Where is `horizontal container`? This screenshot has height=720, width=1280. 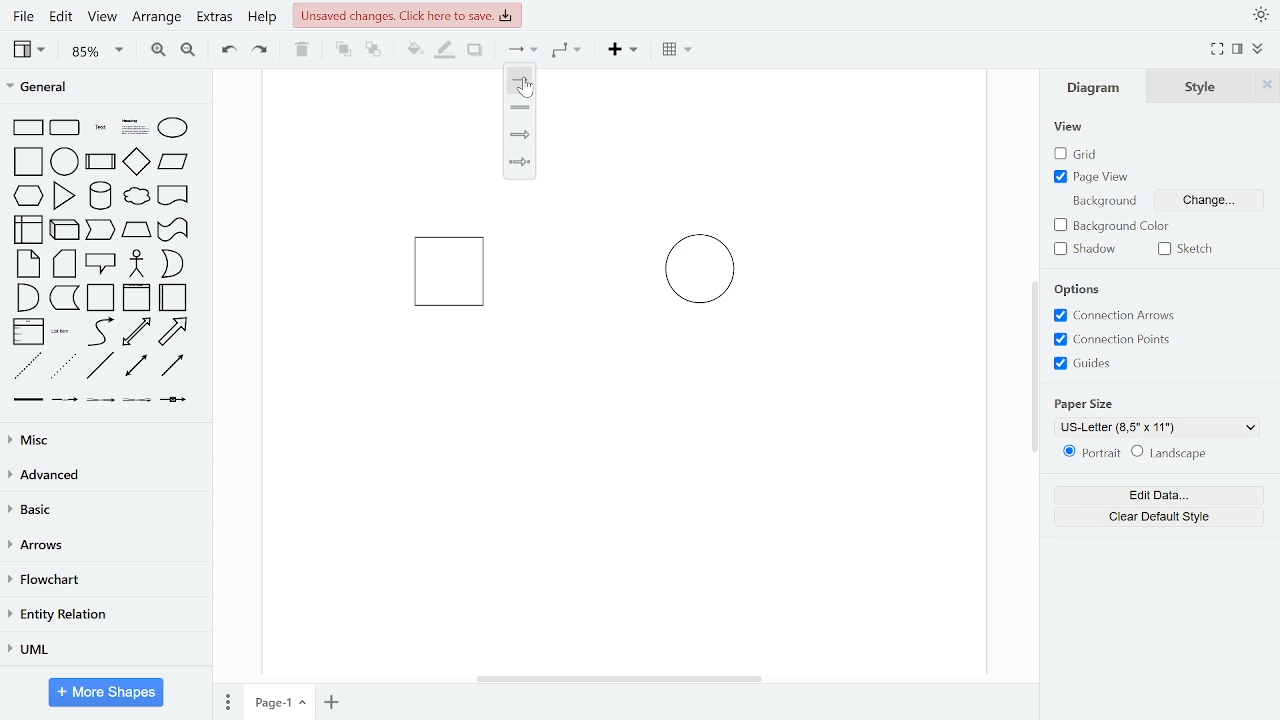 horizontal container is located at coordinates (174, 297).